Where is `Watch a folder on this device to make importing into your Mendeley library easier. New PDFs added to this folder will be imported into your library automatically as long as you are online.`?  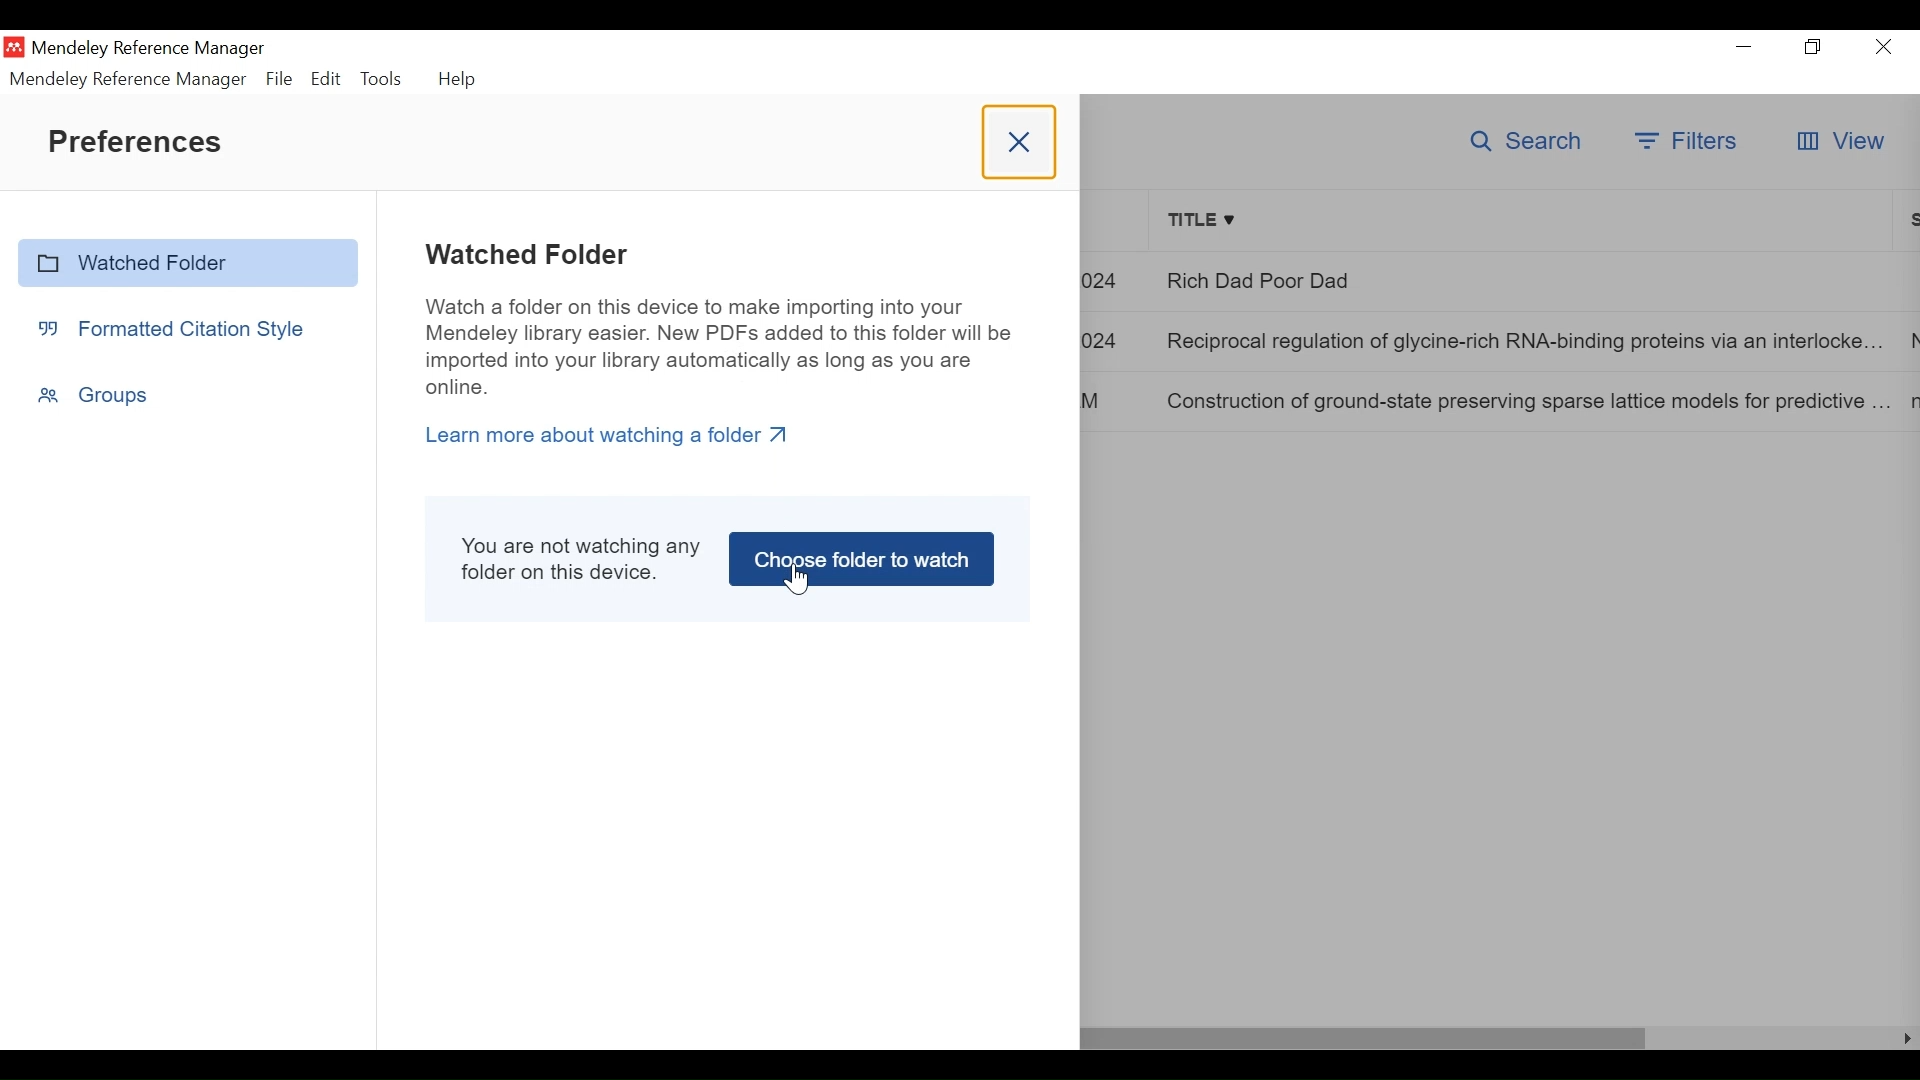 Watch a folder on this device to make importing into your Mendeley library easier. New PDFs added to this folder will be imported into your library automatically as long as you are online. is located at coordinates (716, 349).